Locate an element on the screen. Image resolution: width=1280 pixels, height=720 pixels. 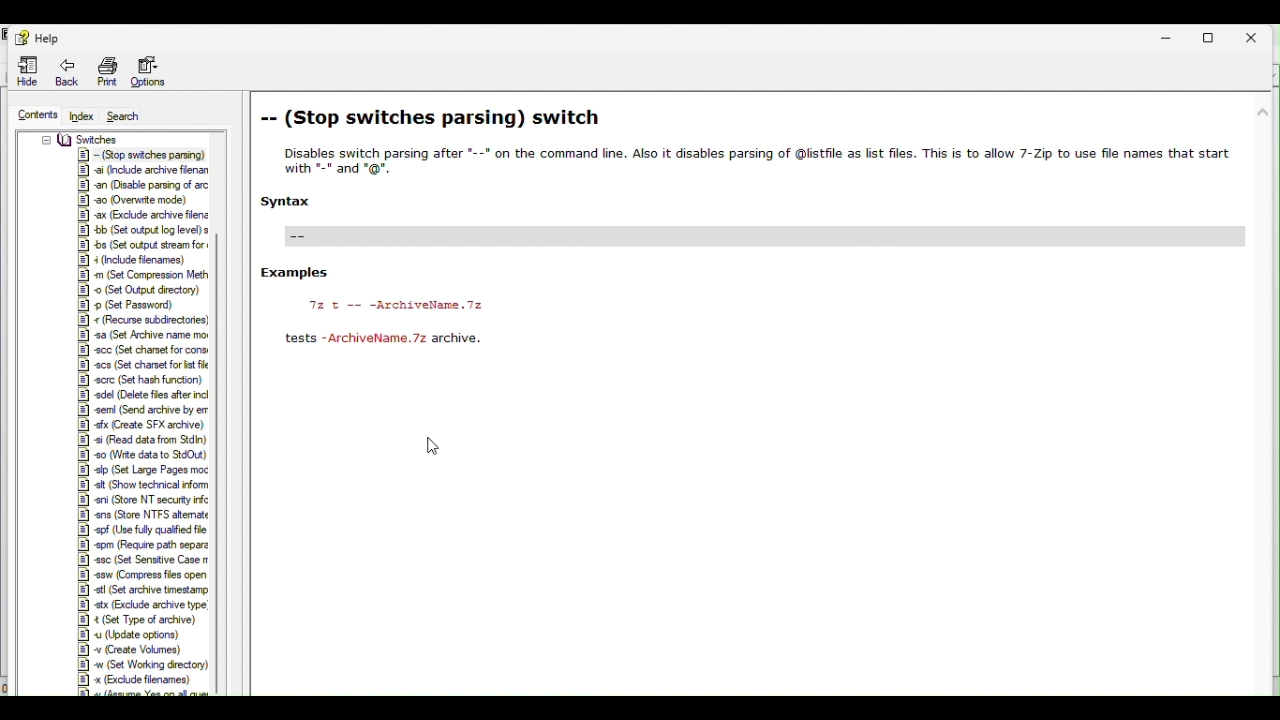
 is located at coordinates (138, 649).